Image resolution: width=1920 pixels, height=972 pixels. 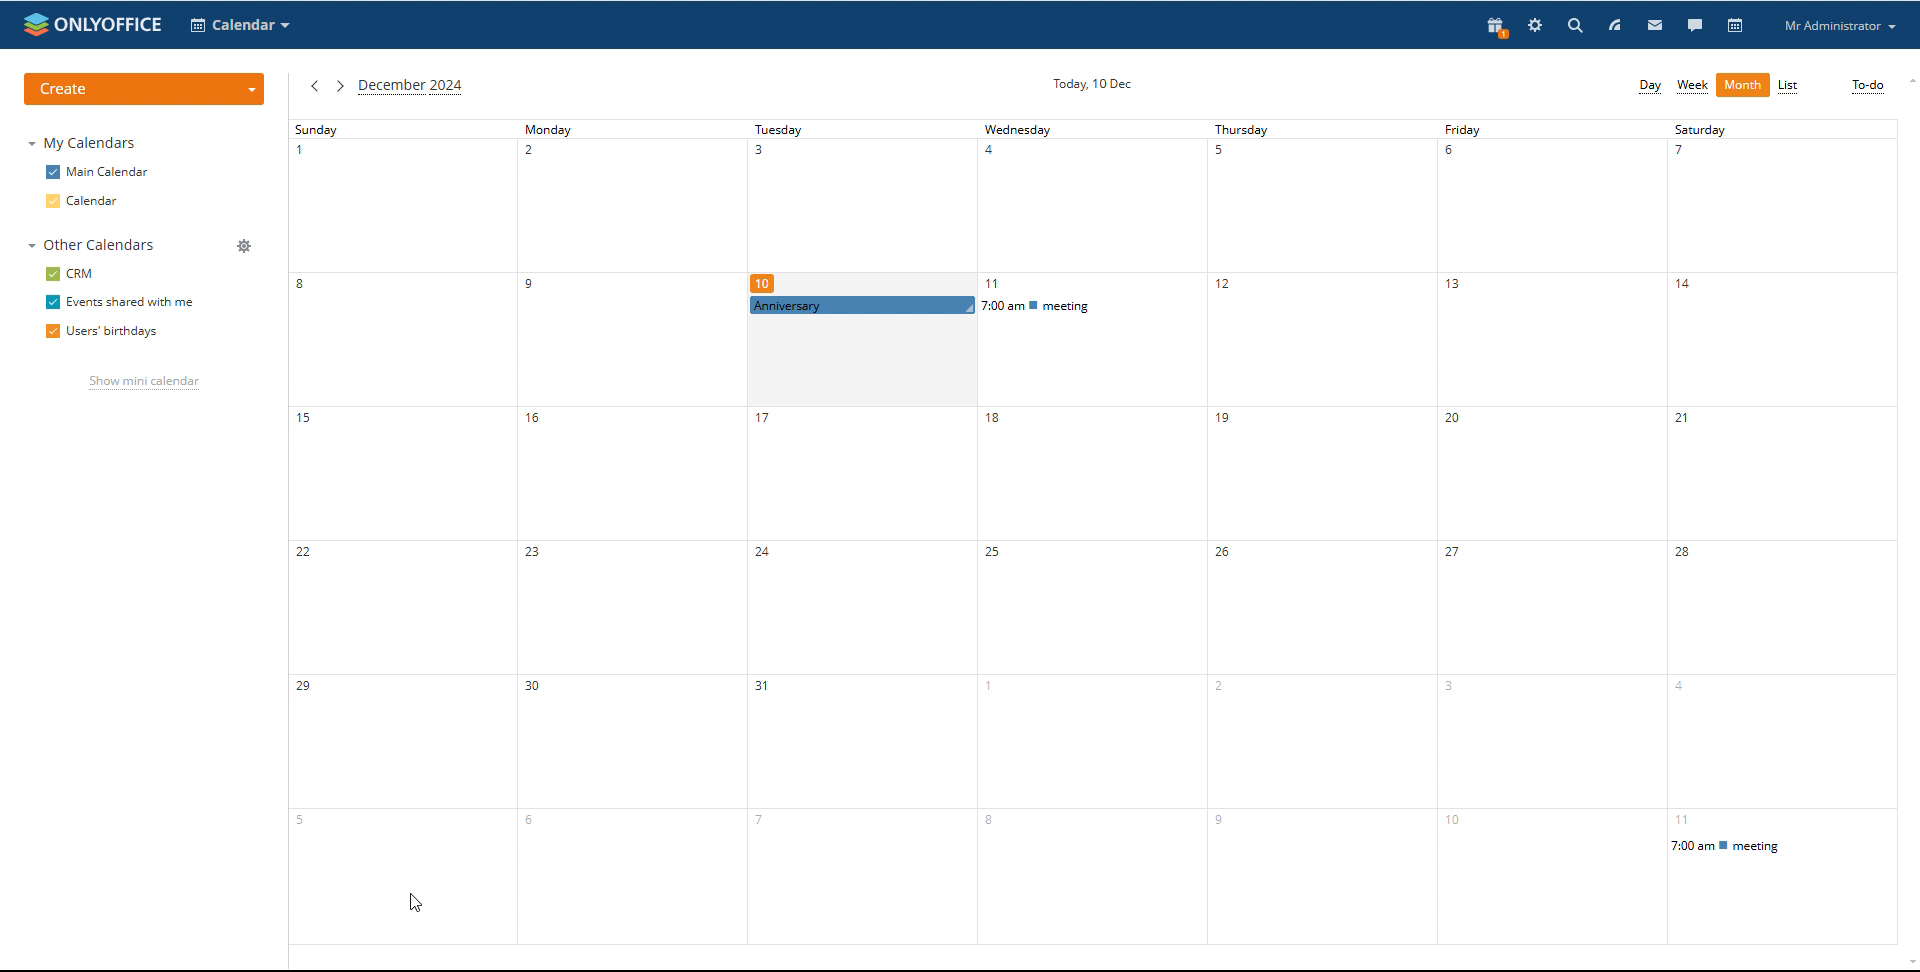 I want to click on day view, so click(x=1650, y=86).